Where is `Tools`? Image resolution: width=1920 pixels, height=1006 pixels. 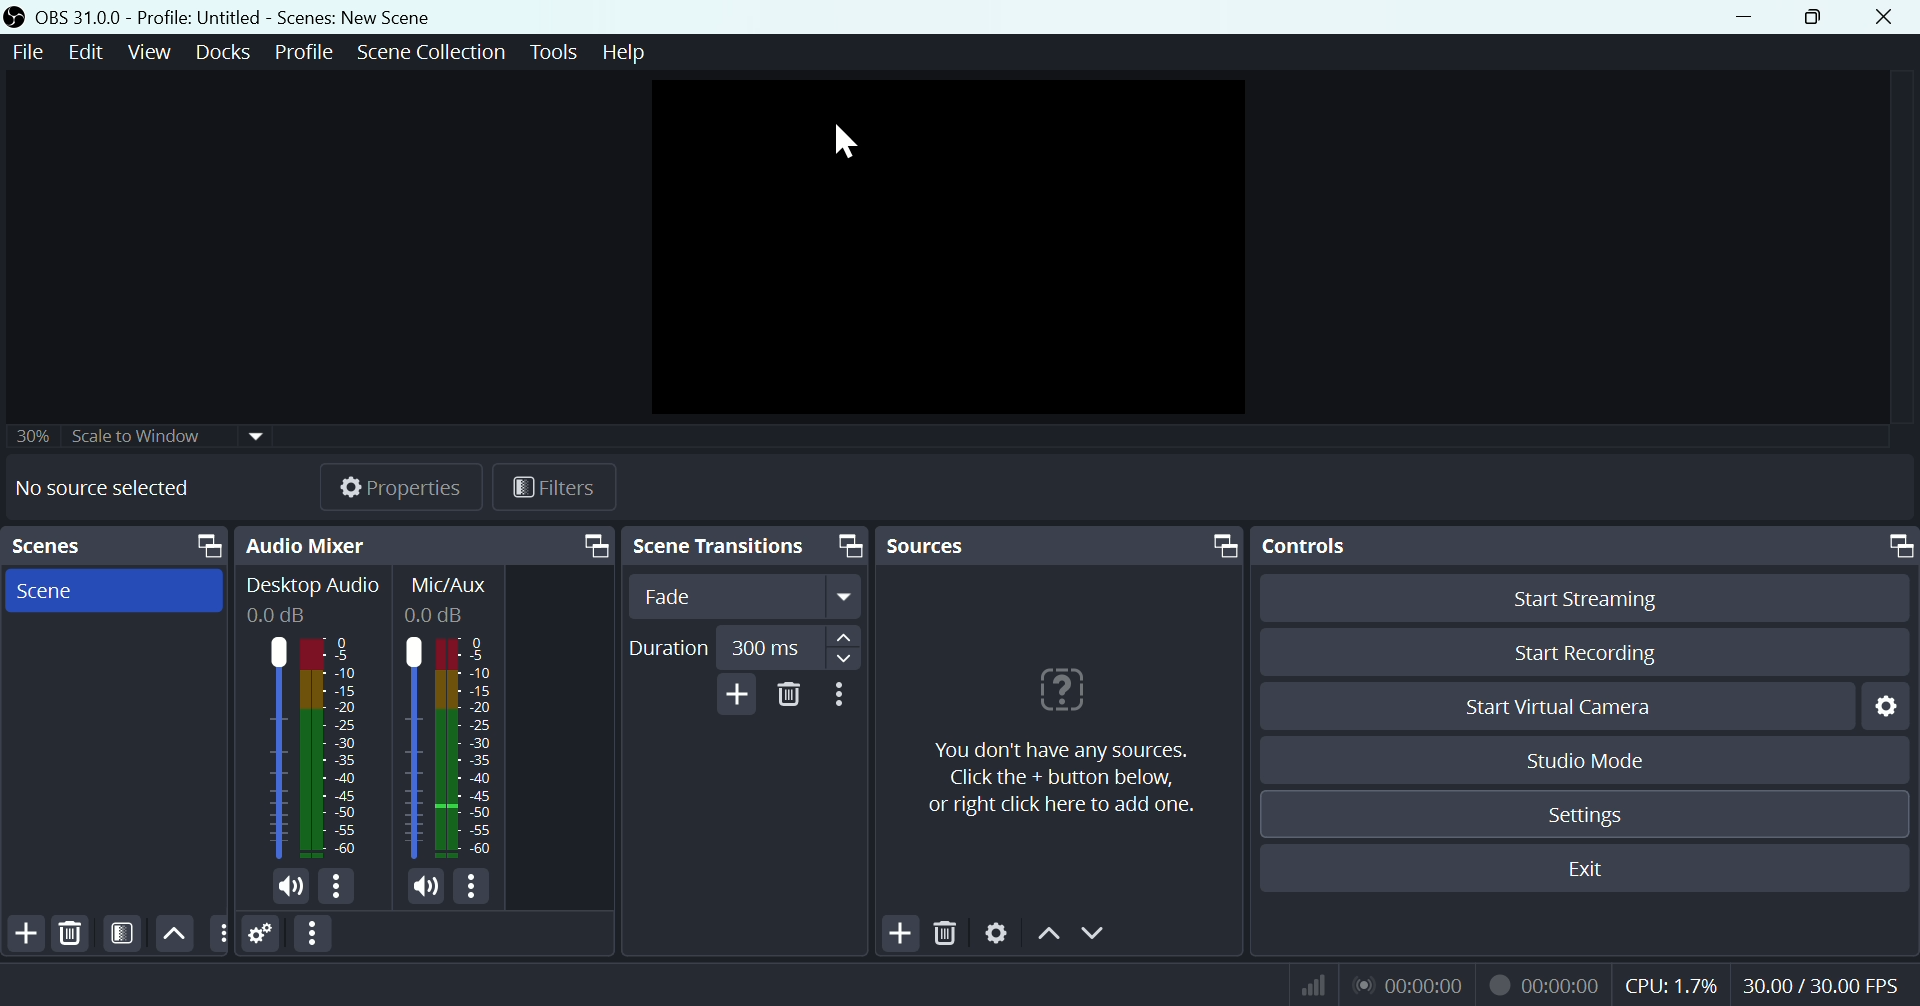
Tools is located at coordinates (553, 54).